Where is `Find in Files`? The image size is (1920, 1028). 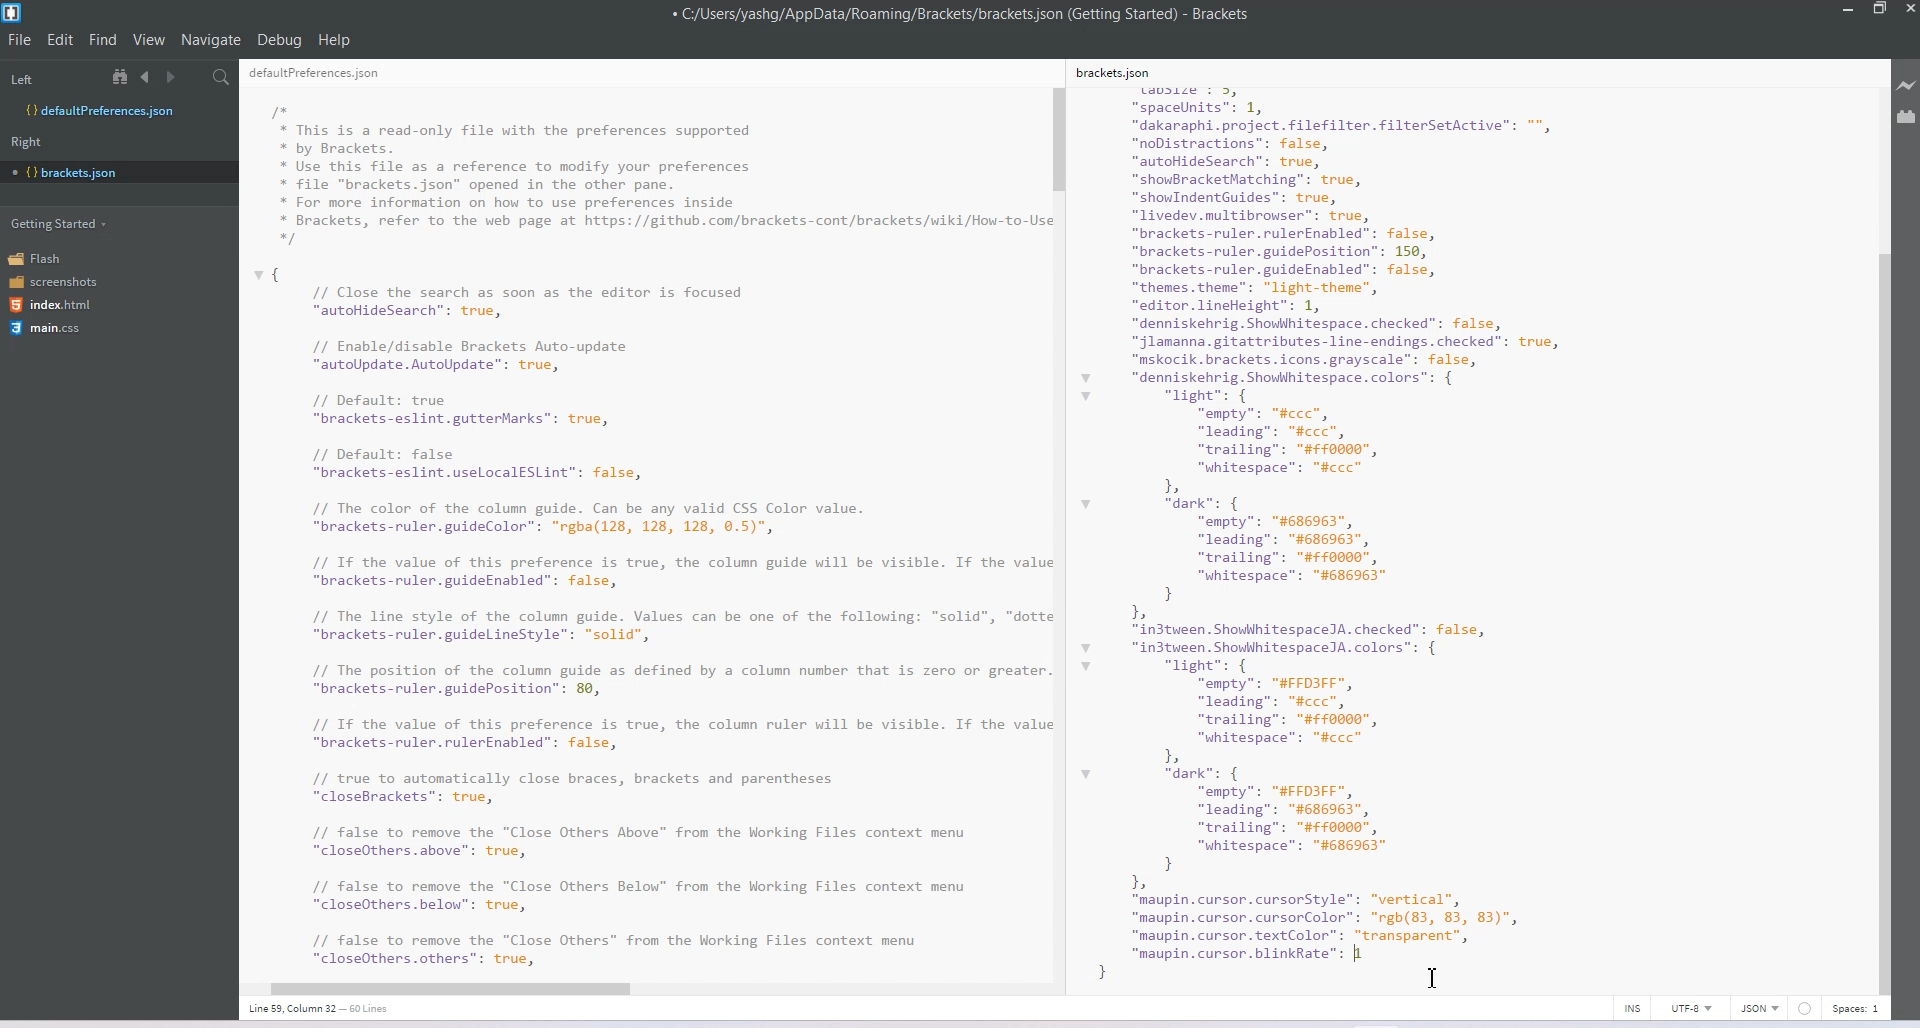
Find in Files is located at coordinates (223, 78).